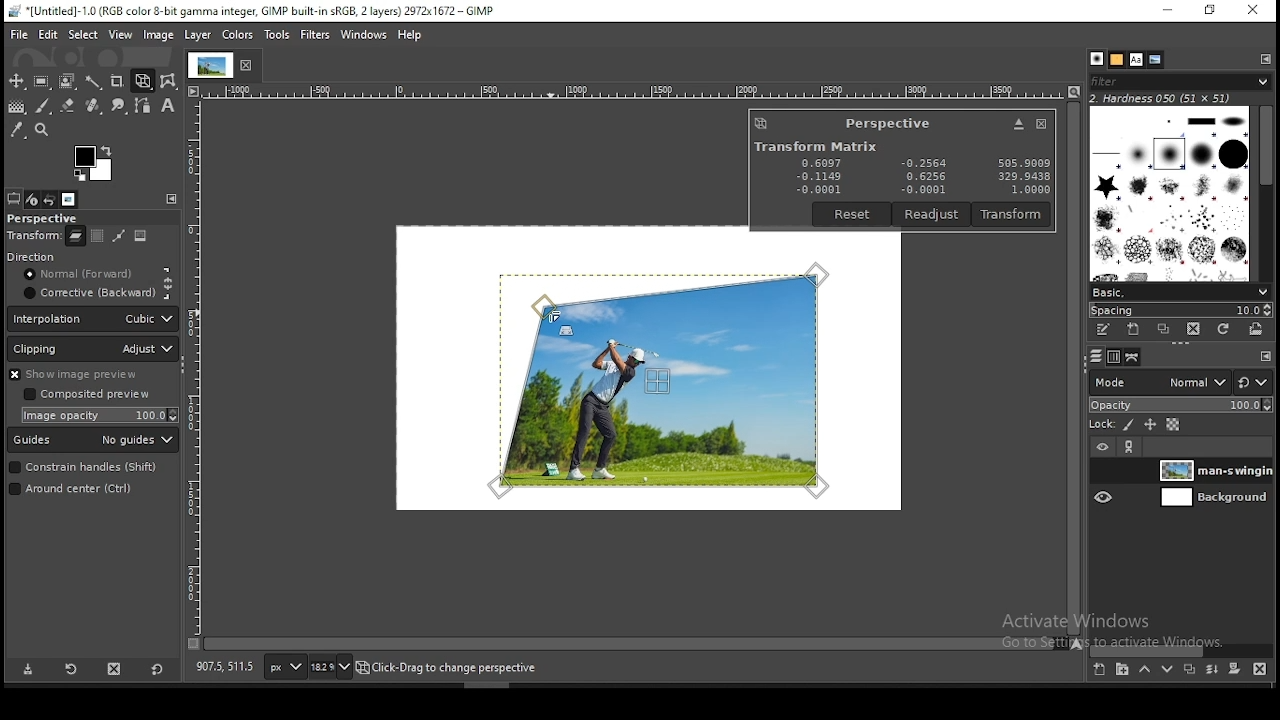 The height and width of the screenshot is (720, 1280). What do you see at coordinates (1102, 448) in the screenshot?
I see `layer visibility` at bounding box center [1102, 448].